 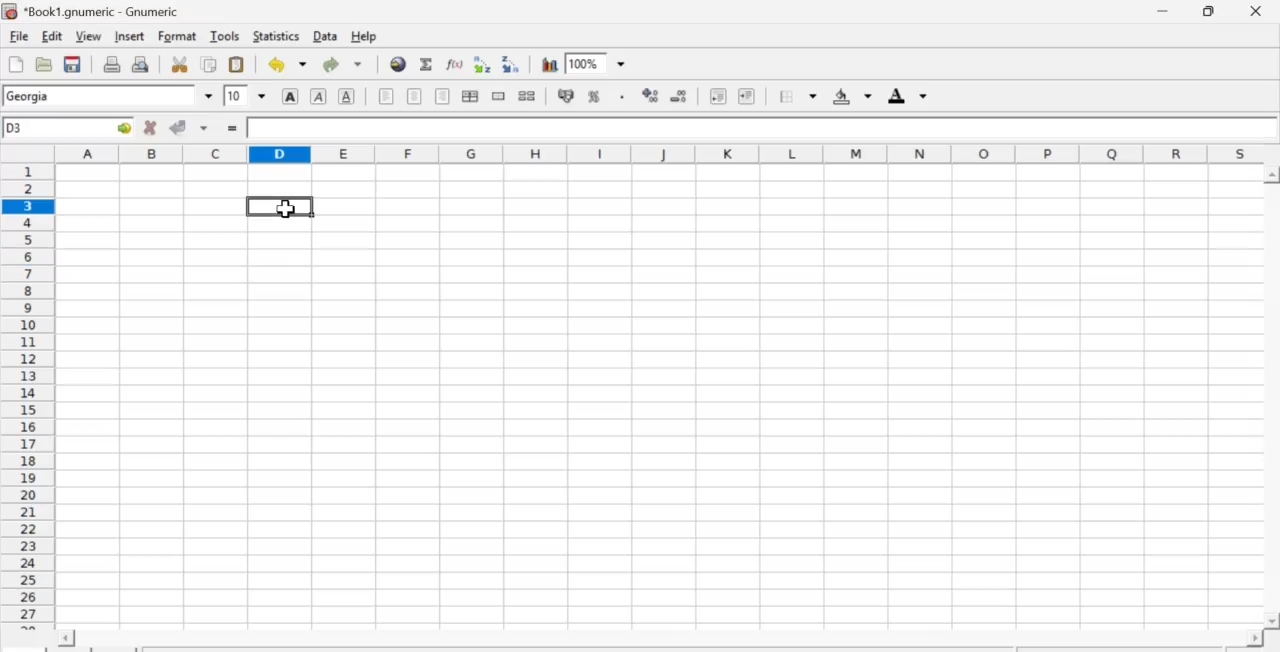 I want to click on View, so click(x=88, y=35).